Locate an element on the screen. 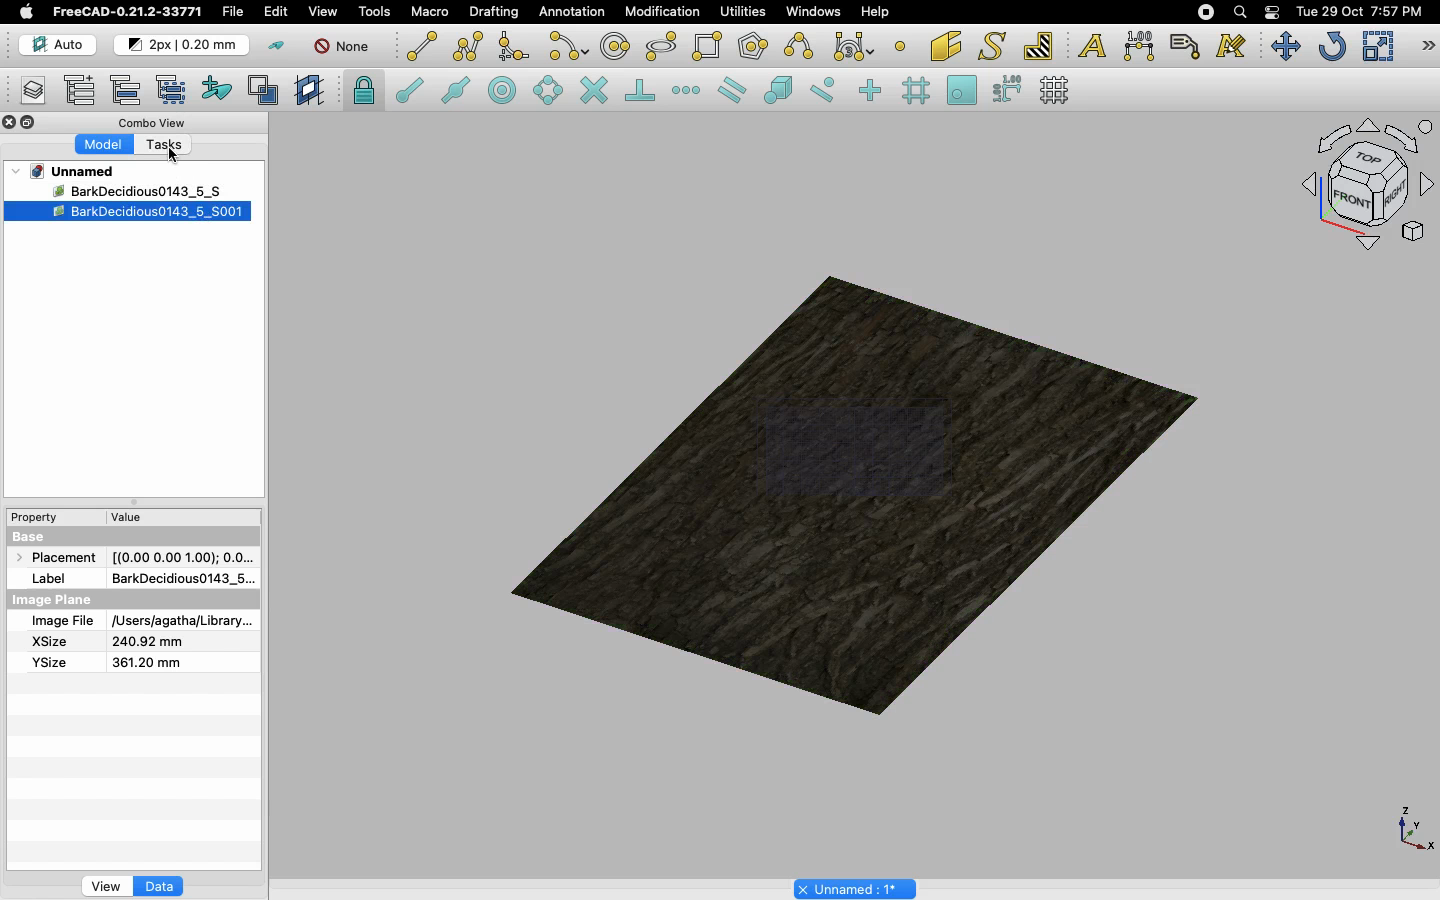 Image resolution: width=1440 pixels, height=900 pixels. Selecting edit is located at coordinates (280, 13).